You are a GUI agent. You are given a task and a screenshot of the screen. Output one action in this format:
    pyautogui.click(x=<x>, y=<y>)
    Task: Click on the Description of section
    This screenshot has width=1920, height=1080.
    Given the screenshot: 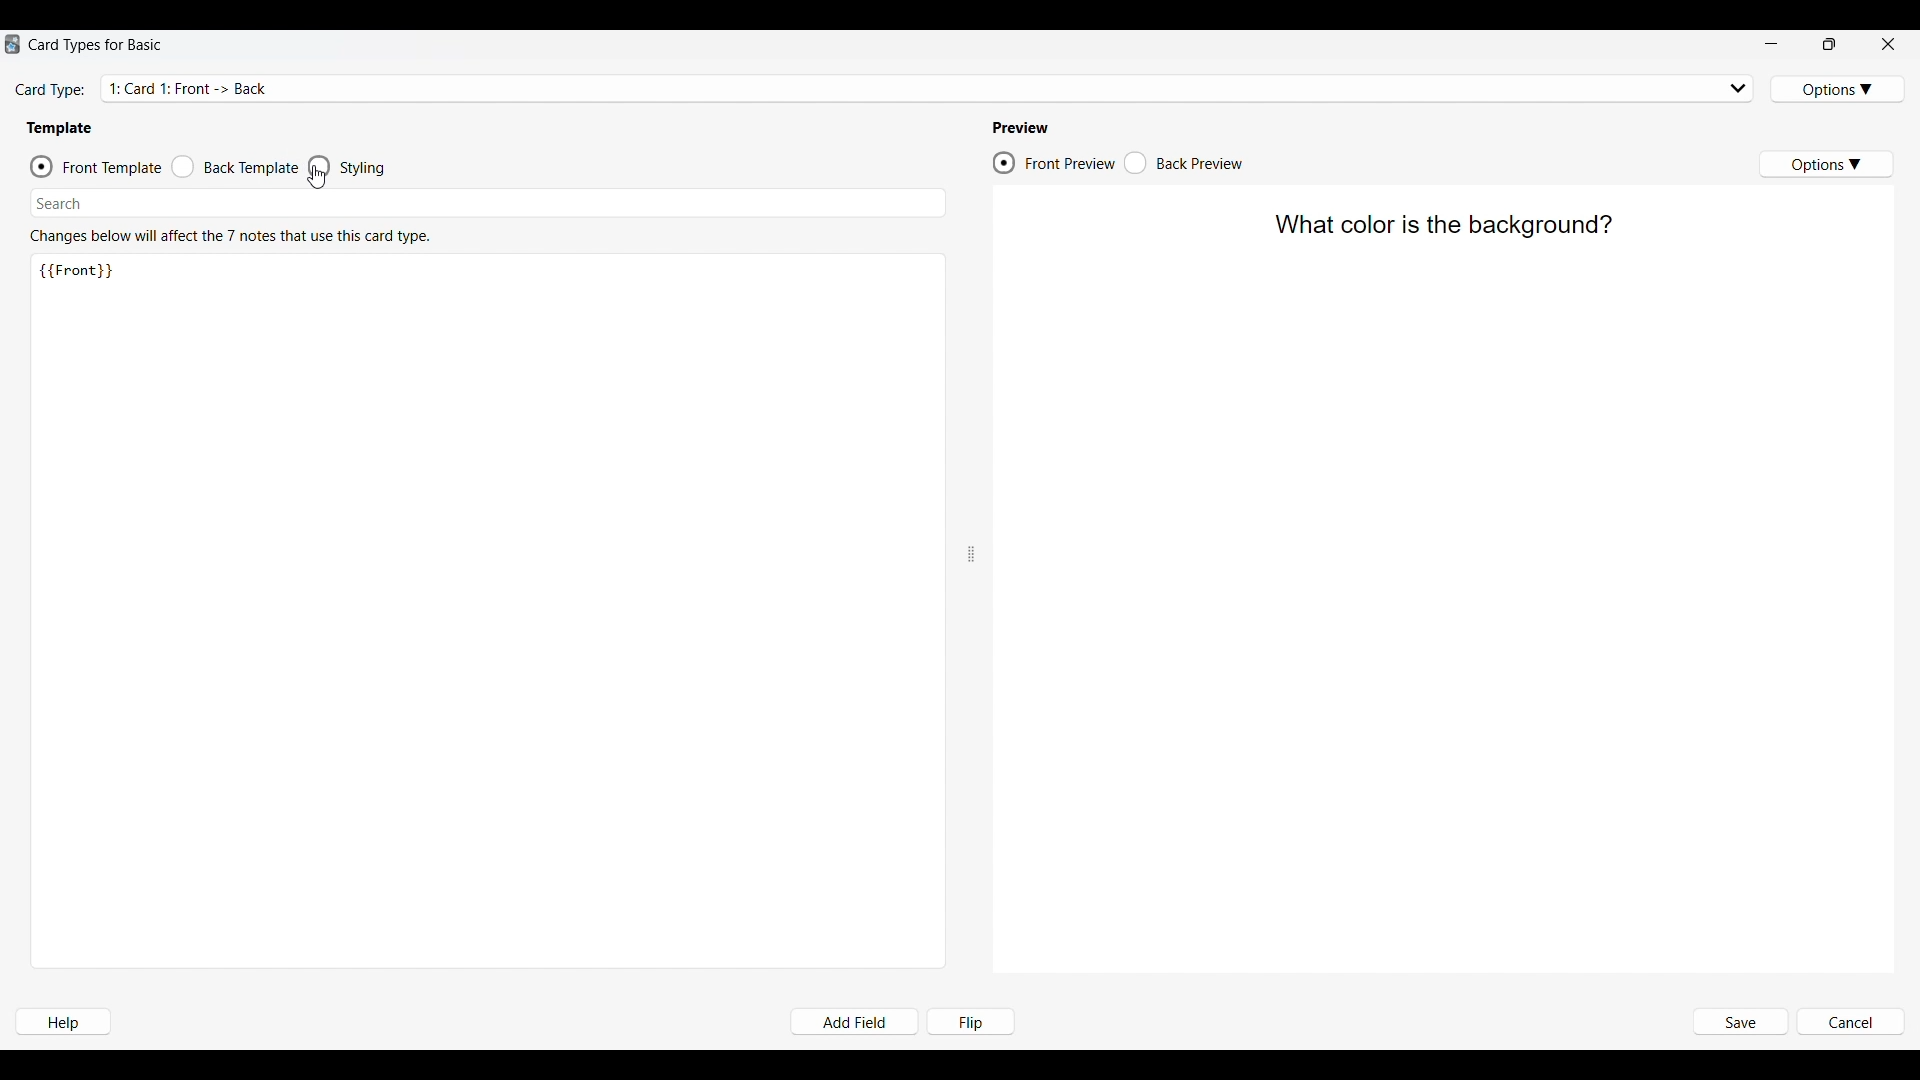 What is the action you would take?
    pyautogui.click(x=230, y=236)
    